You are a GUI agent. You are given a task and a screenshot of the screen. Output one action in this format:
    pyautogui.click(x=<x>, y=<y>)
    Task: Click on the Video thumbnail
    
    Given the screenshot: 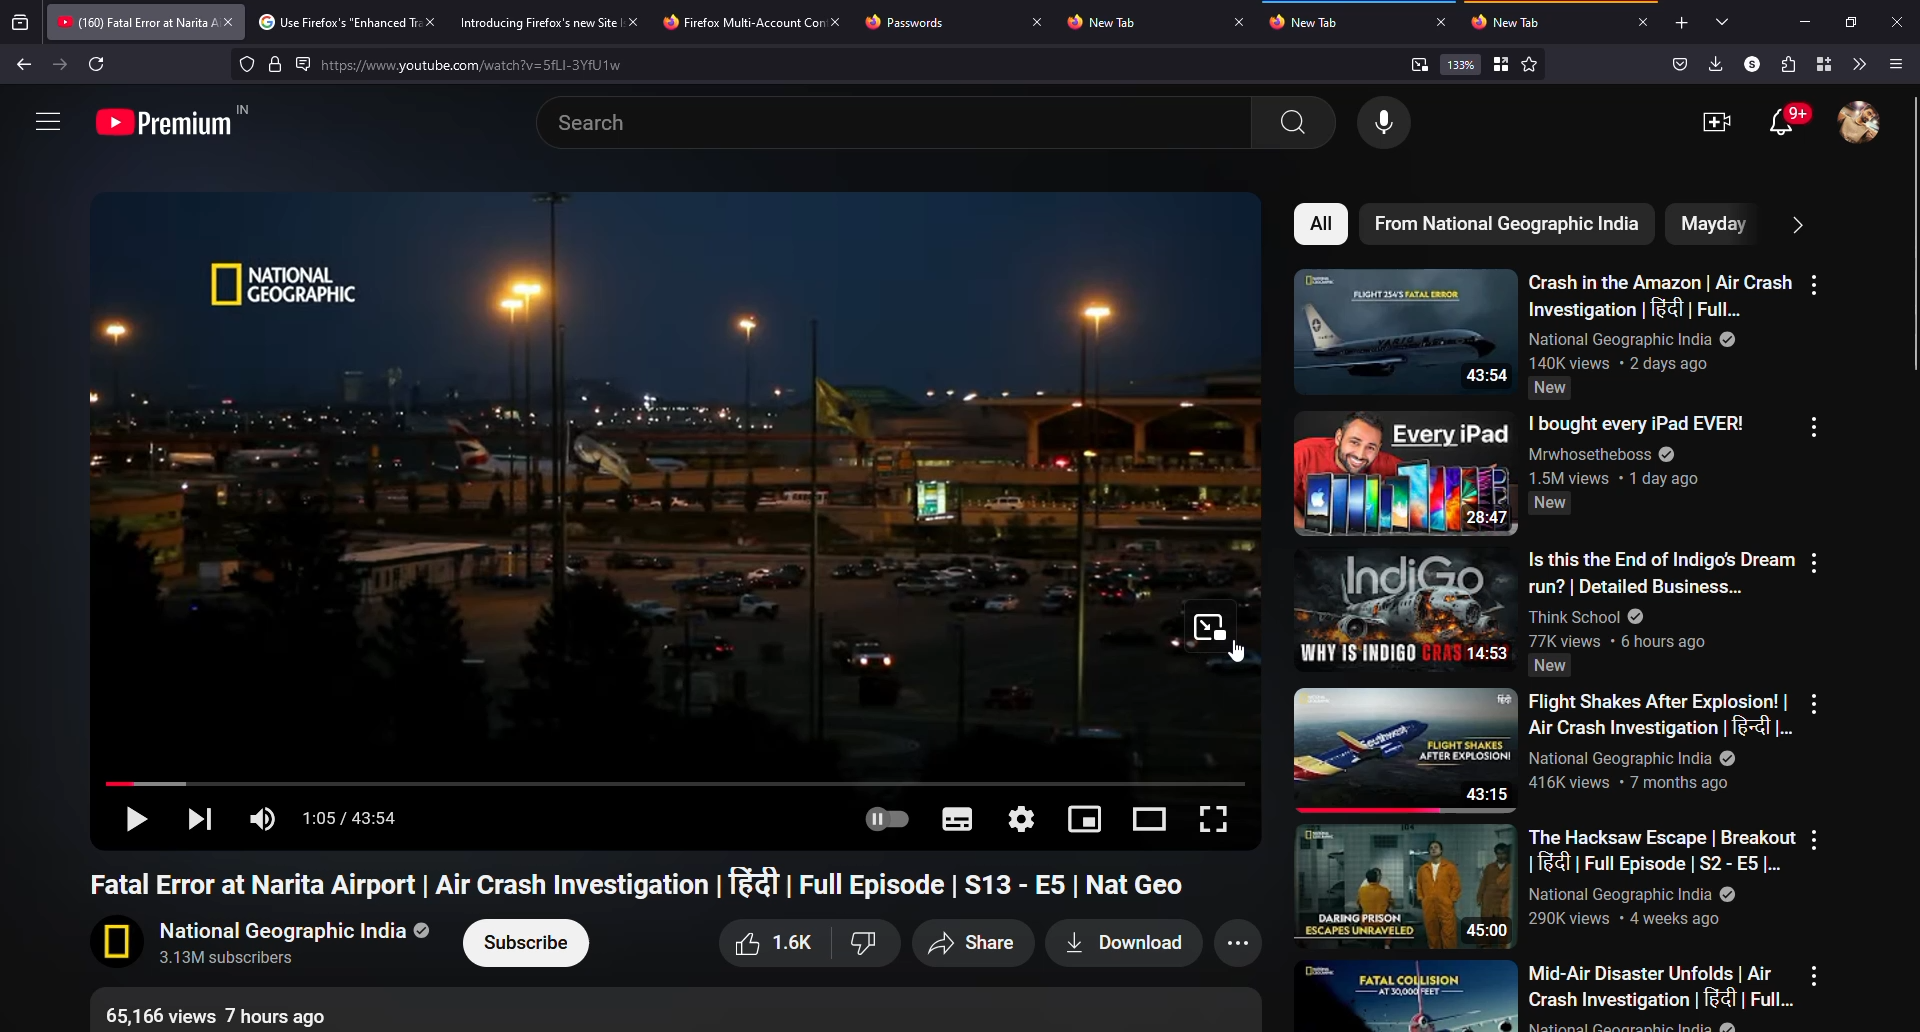 What is the action you would take?
    pyautogui.click(x=1405, y=995)
    